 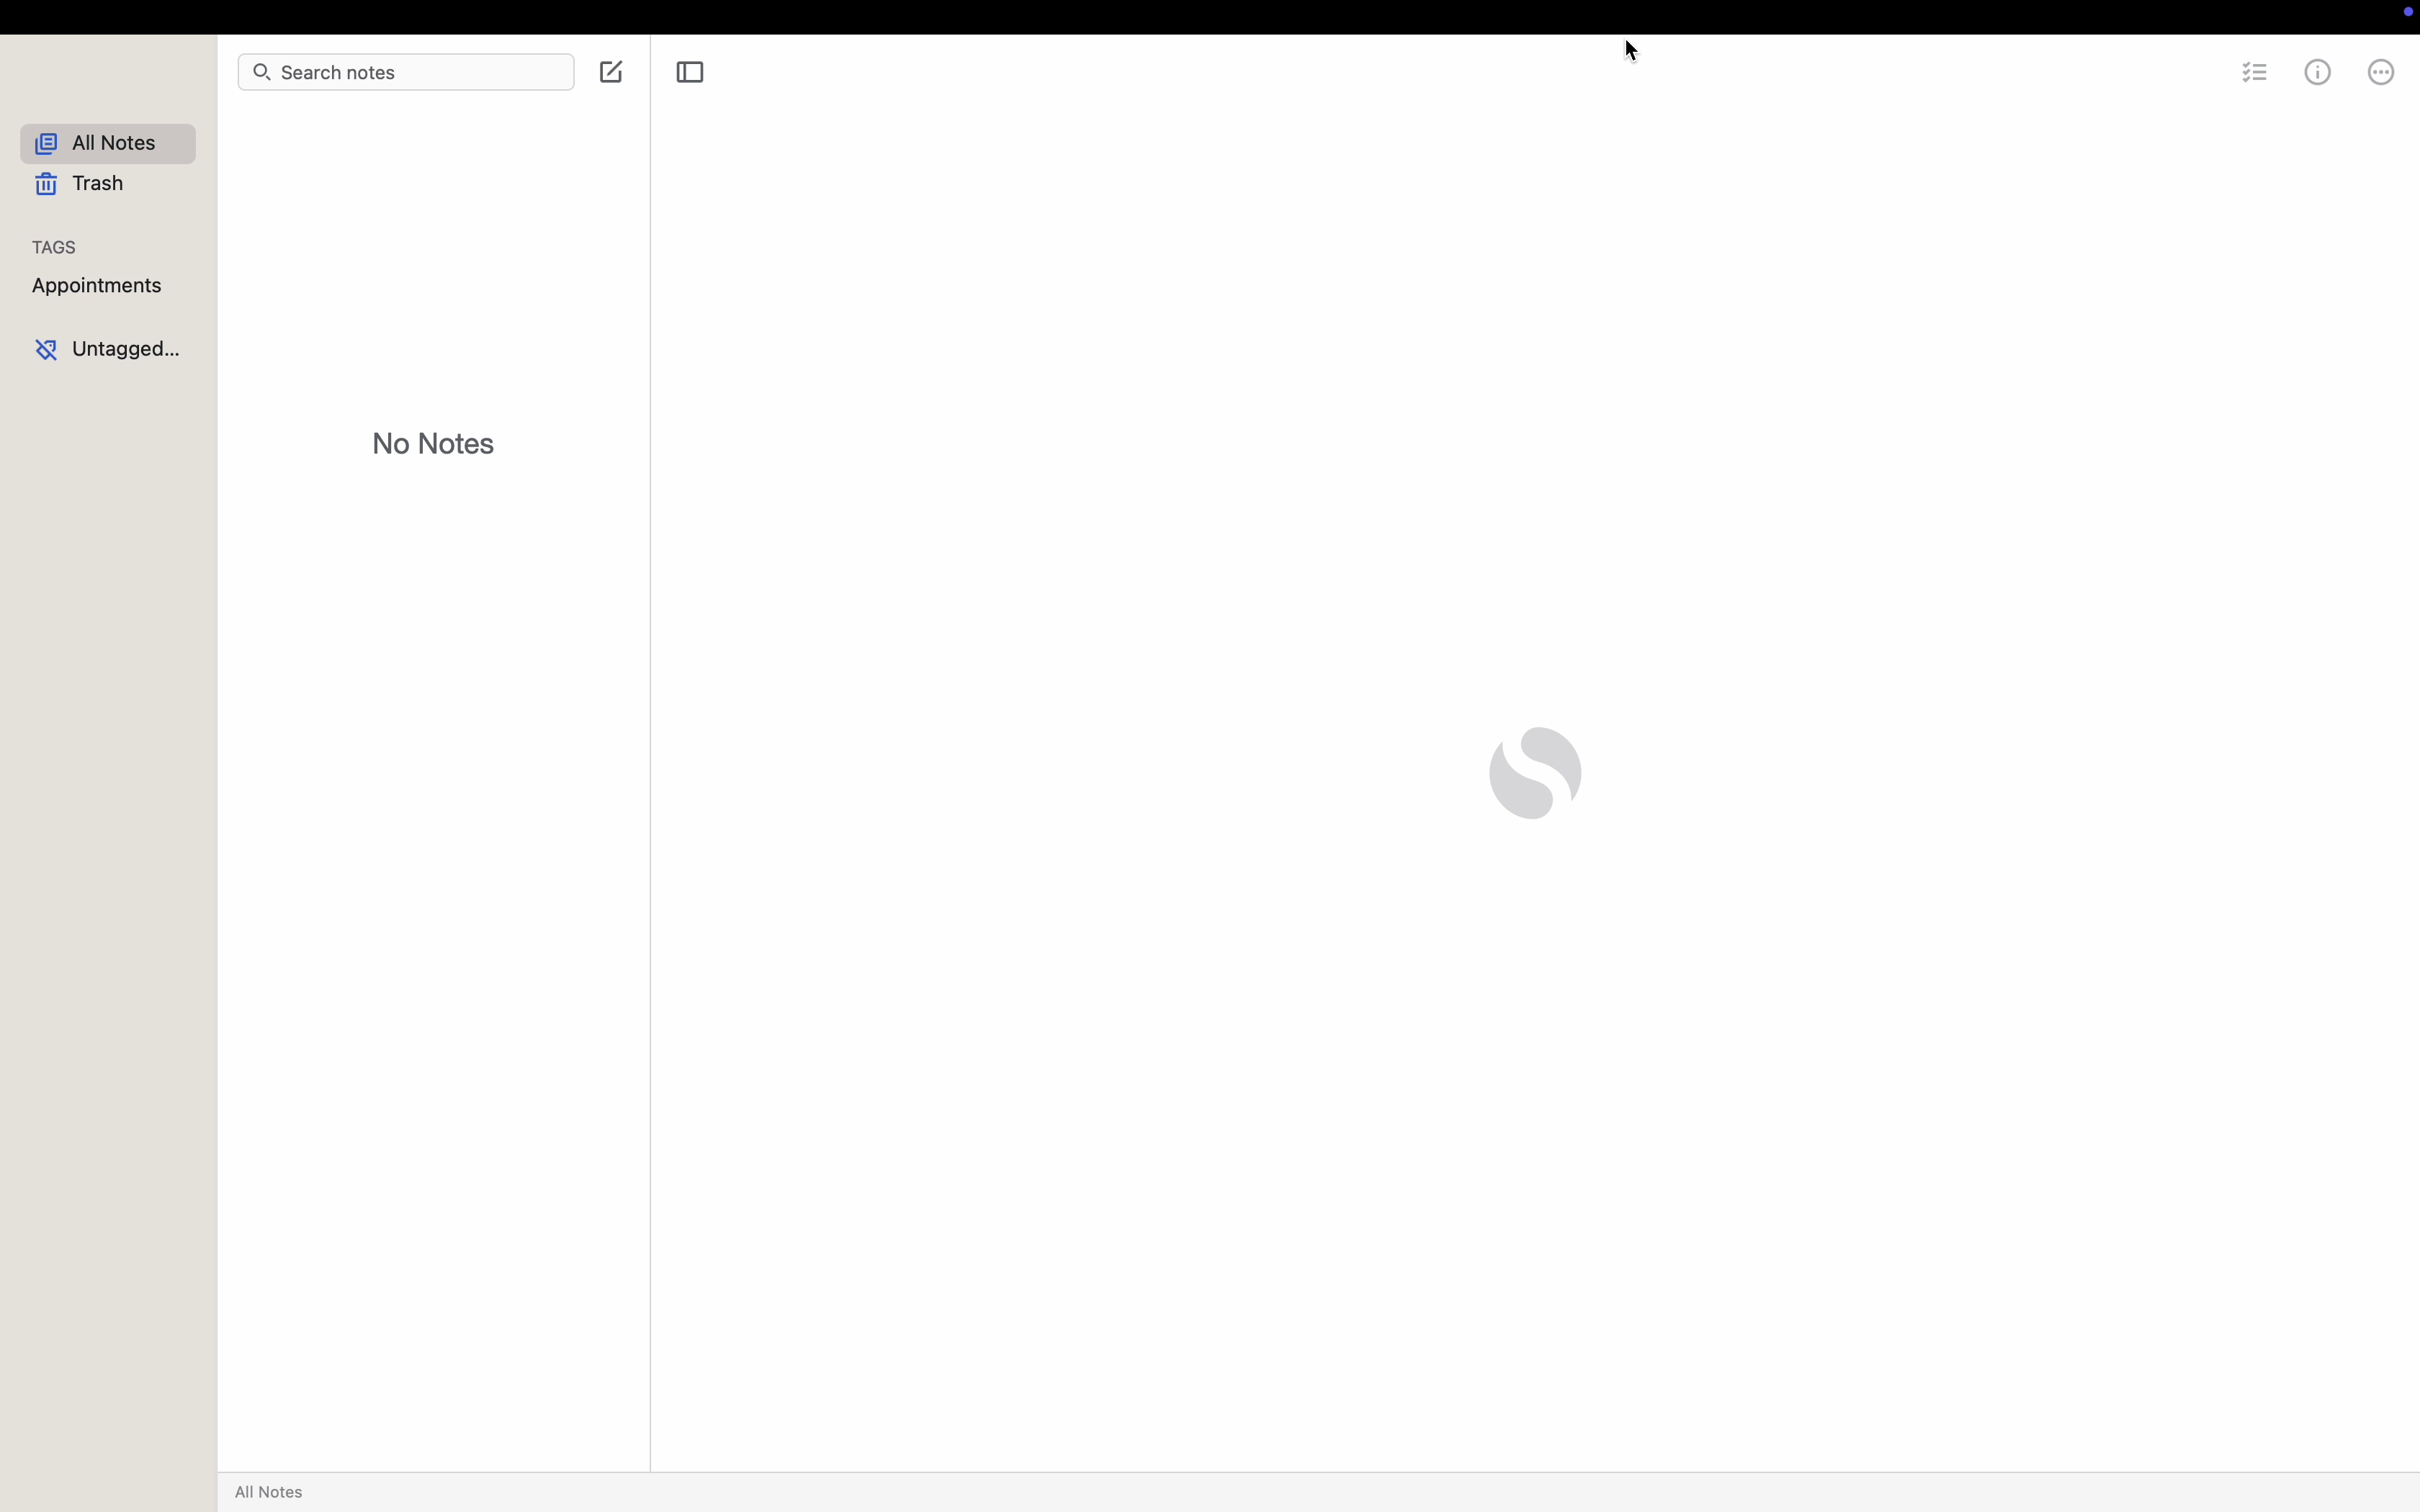 What do you see at coordinates (1541, 770) in the screenshot?
I see `Simplenote logo` at bounding box center [1541, 770].